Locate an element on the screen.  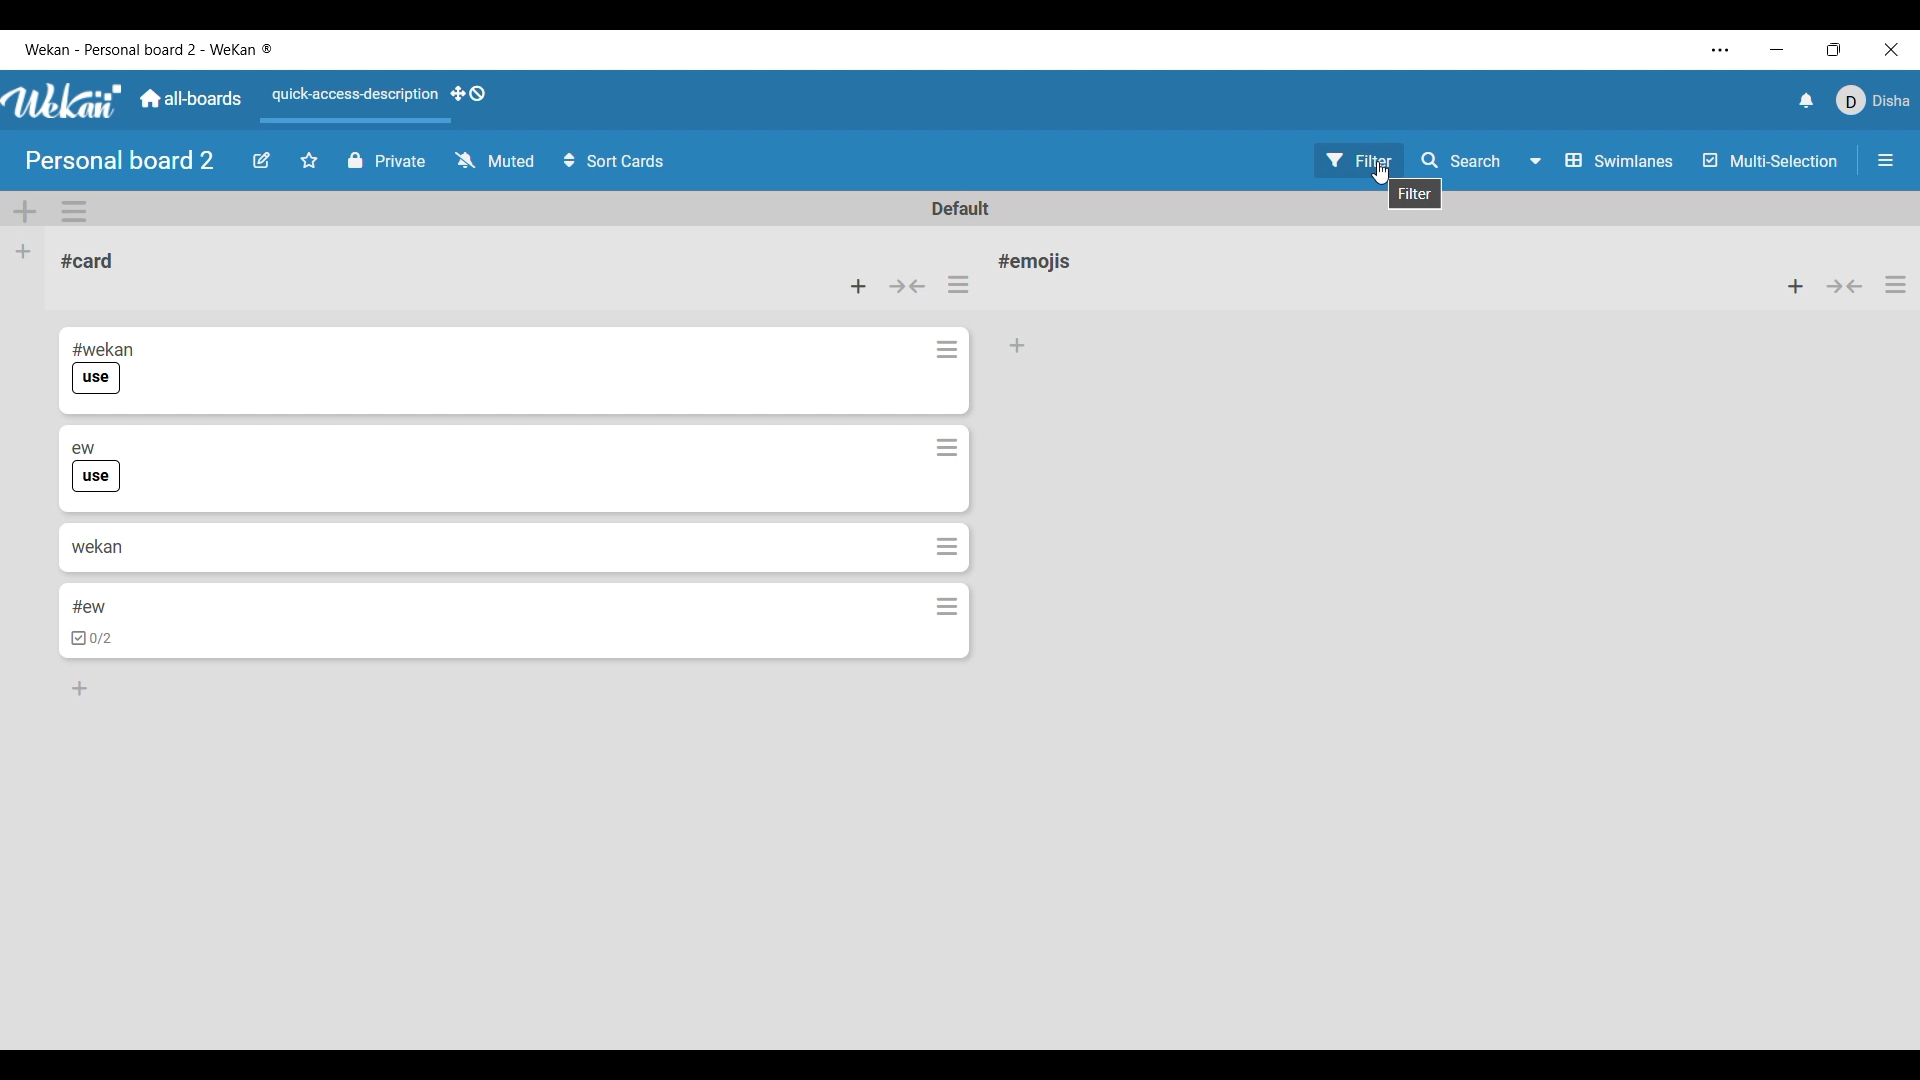
checkbox  is located at coordinates (94, 640).